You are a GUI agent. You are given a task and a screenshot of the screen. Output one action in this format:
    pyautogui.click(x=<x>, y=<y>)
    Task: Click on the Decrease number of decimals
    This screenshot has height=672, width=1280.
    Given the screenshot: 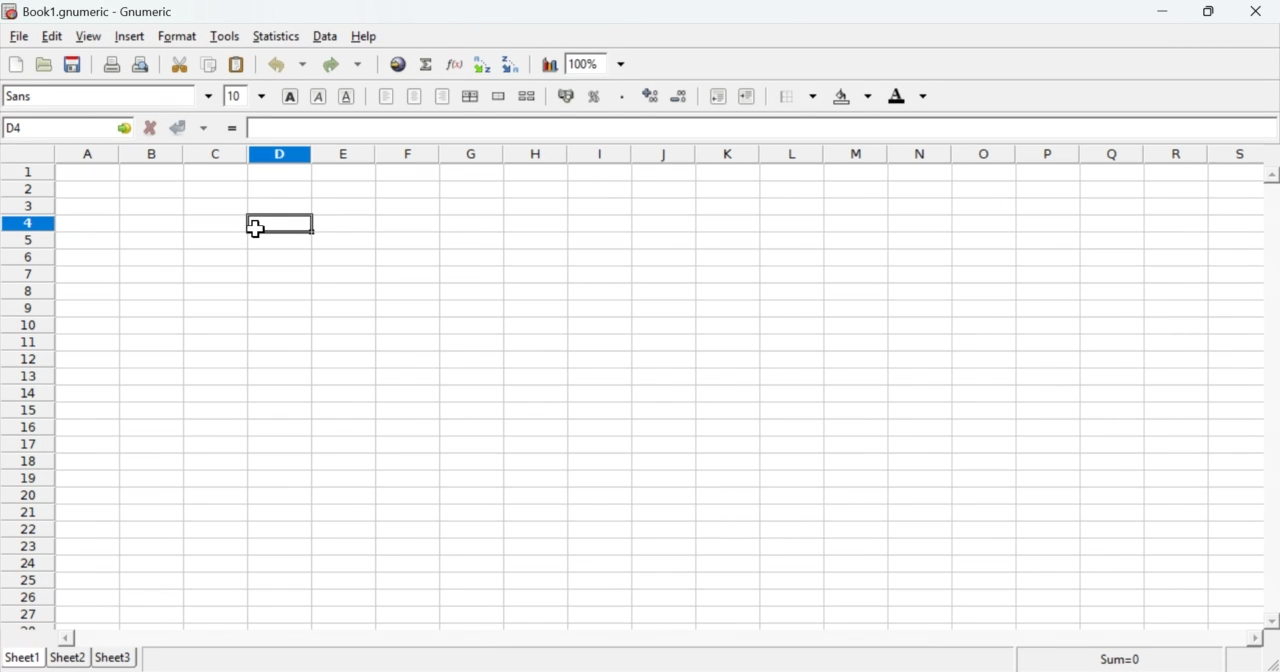 What is the action you would take?
    pyautogui.click(x=682, y=96)
    